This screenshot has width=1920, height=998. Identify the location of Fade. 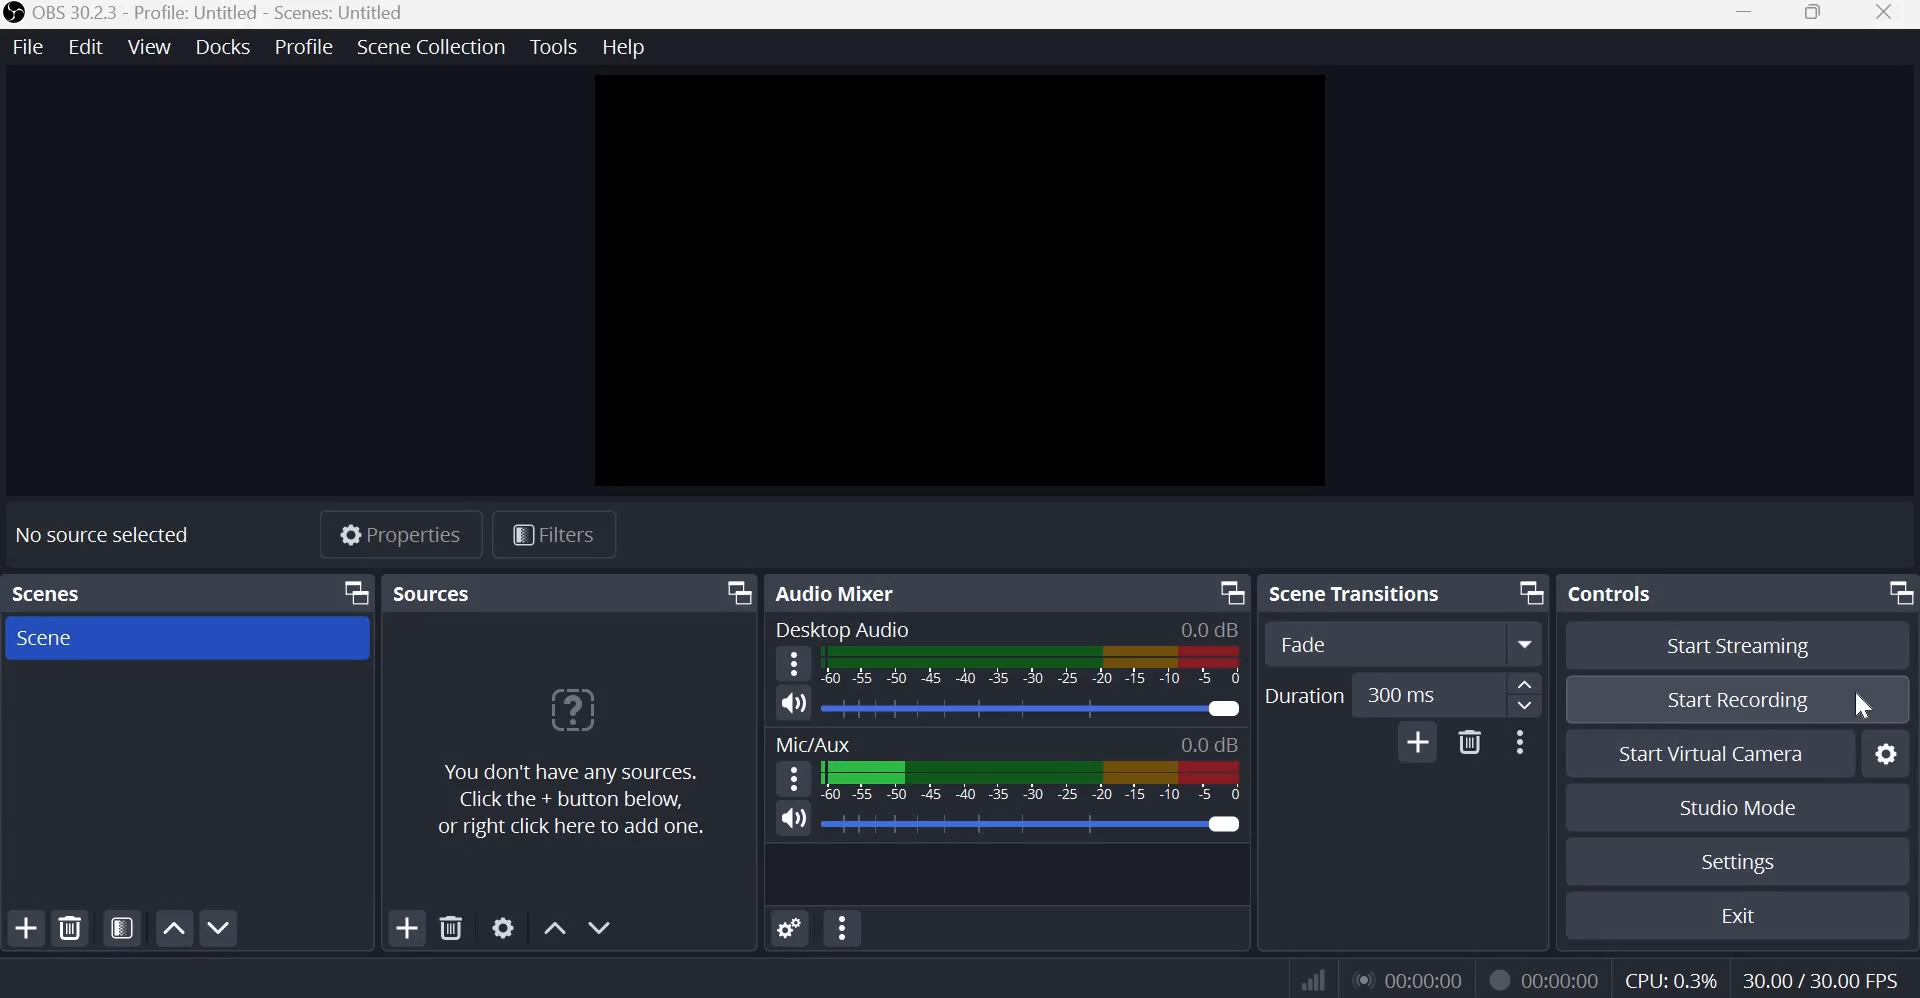
(1409, 644).